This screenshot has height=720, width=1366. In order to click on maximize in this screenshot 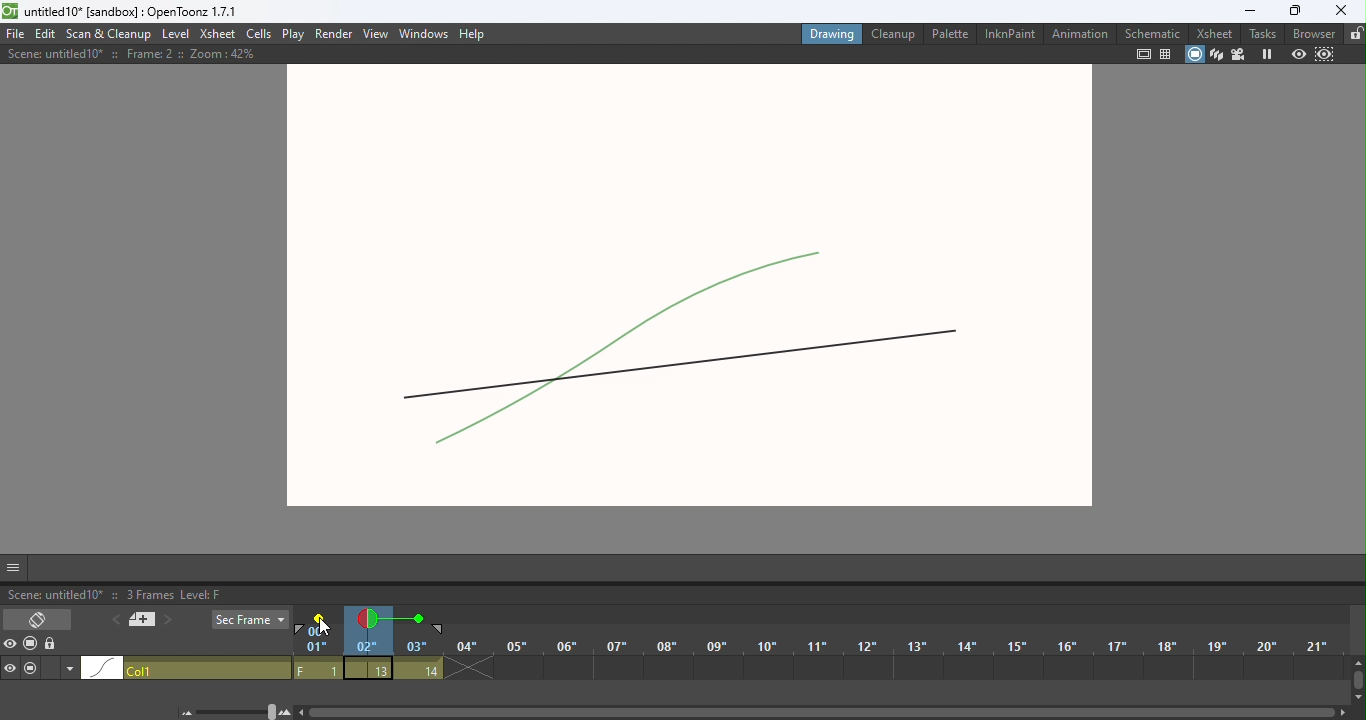, I will do `click(1296, 11)`.